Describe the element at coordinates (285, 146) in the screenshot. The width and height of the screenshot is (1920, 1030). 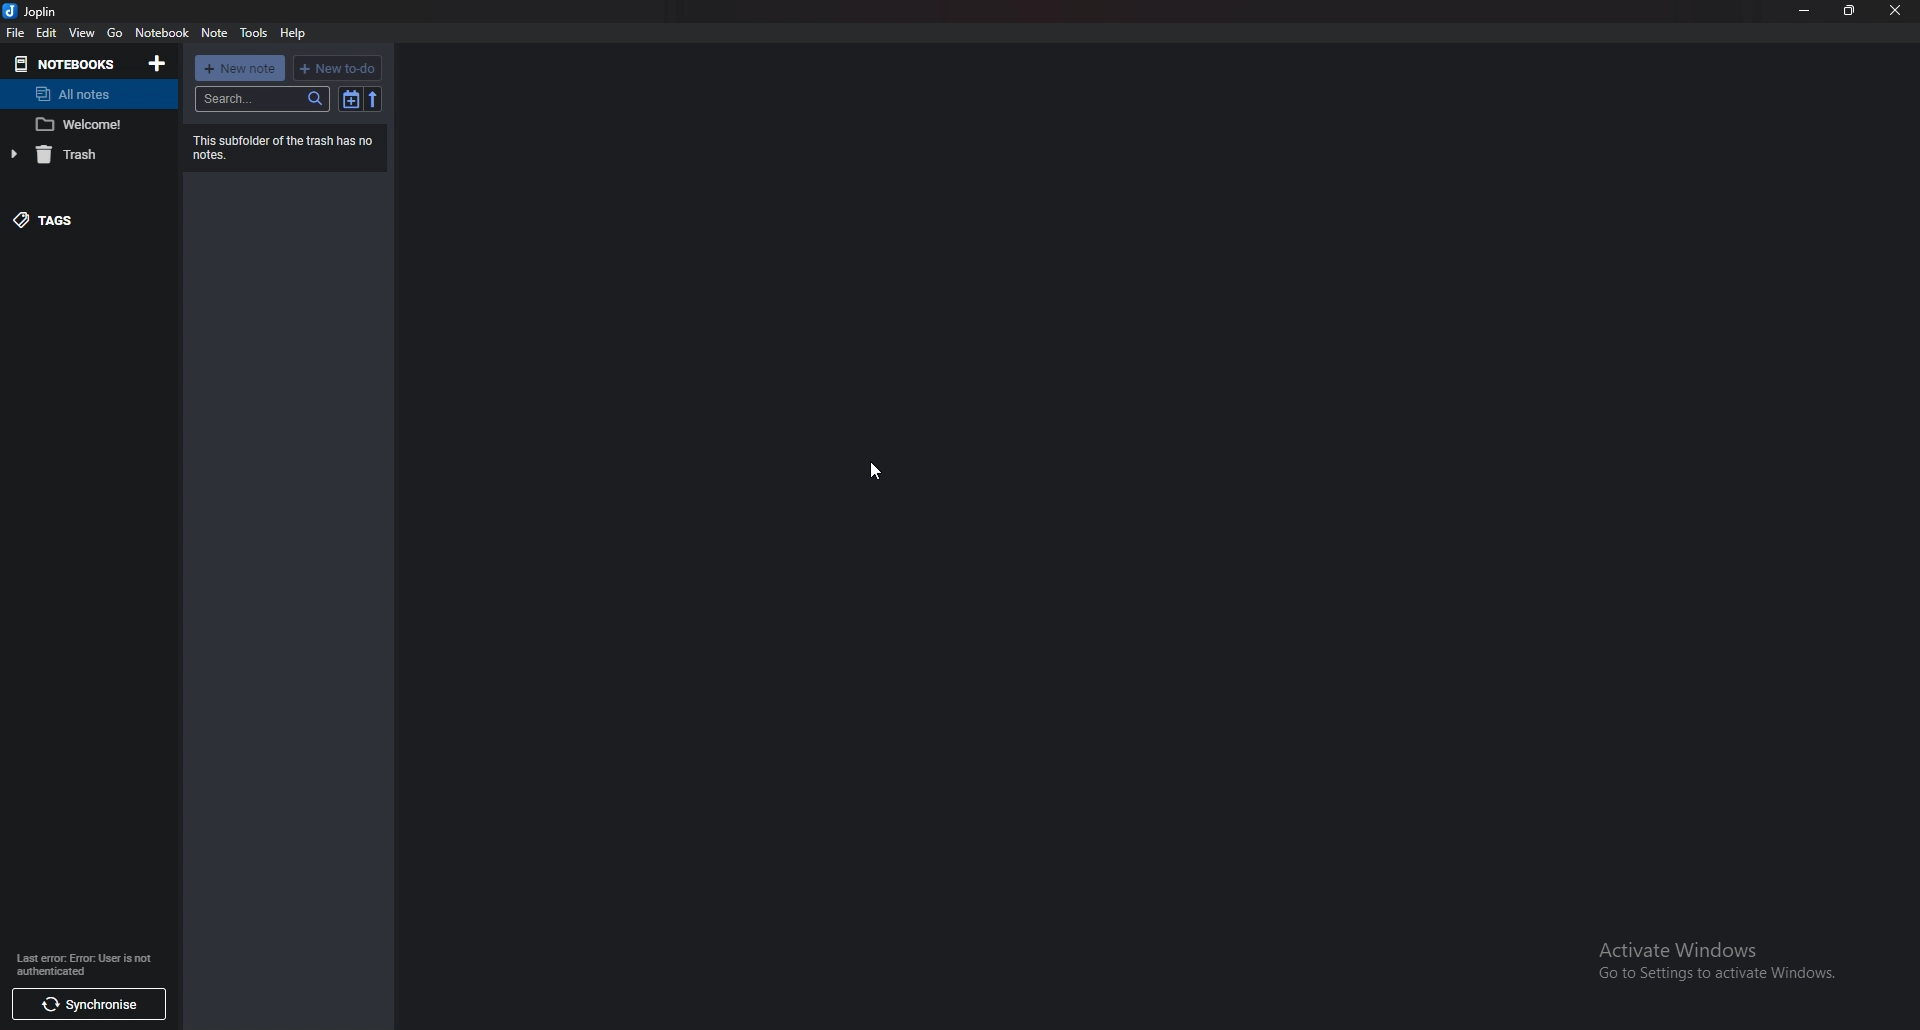
I see `Info` at that location.